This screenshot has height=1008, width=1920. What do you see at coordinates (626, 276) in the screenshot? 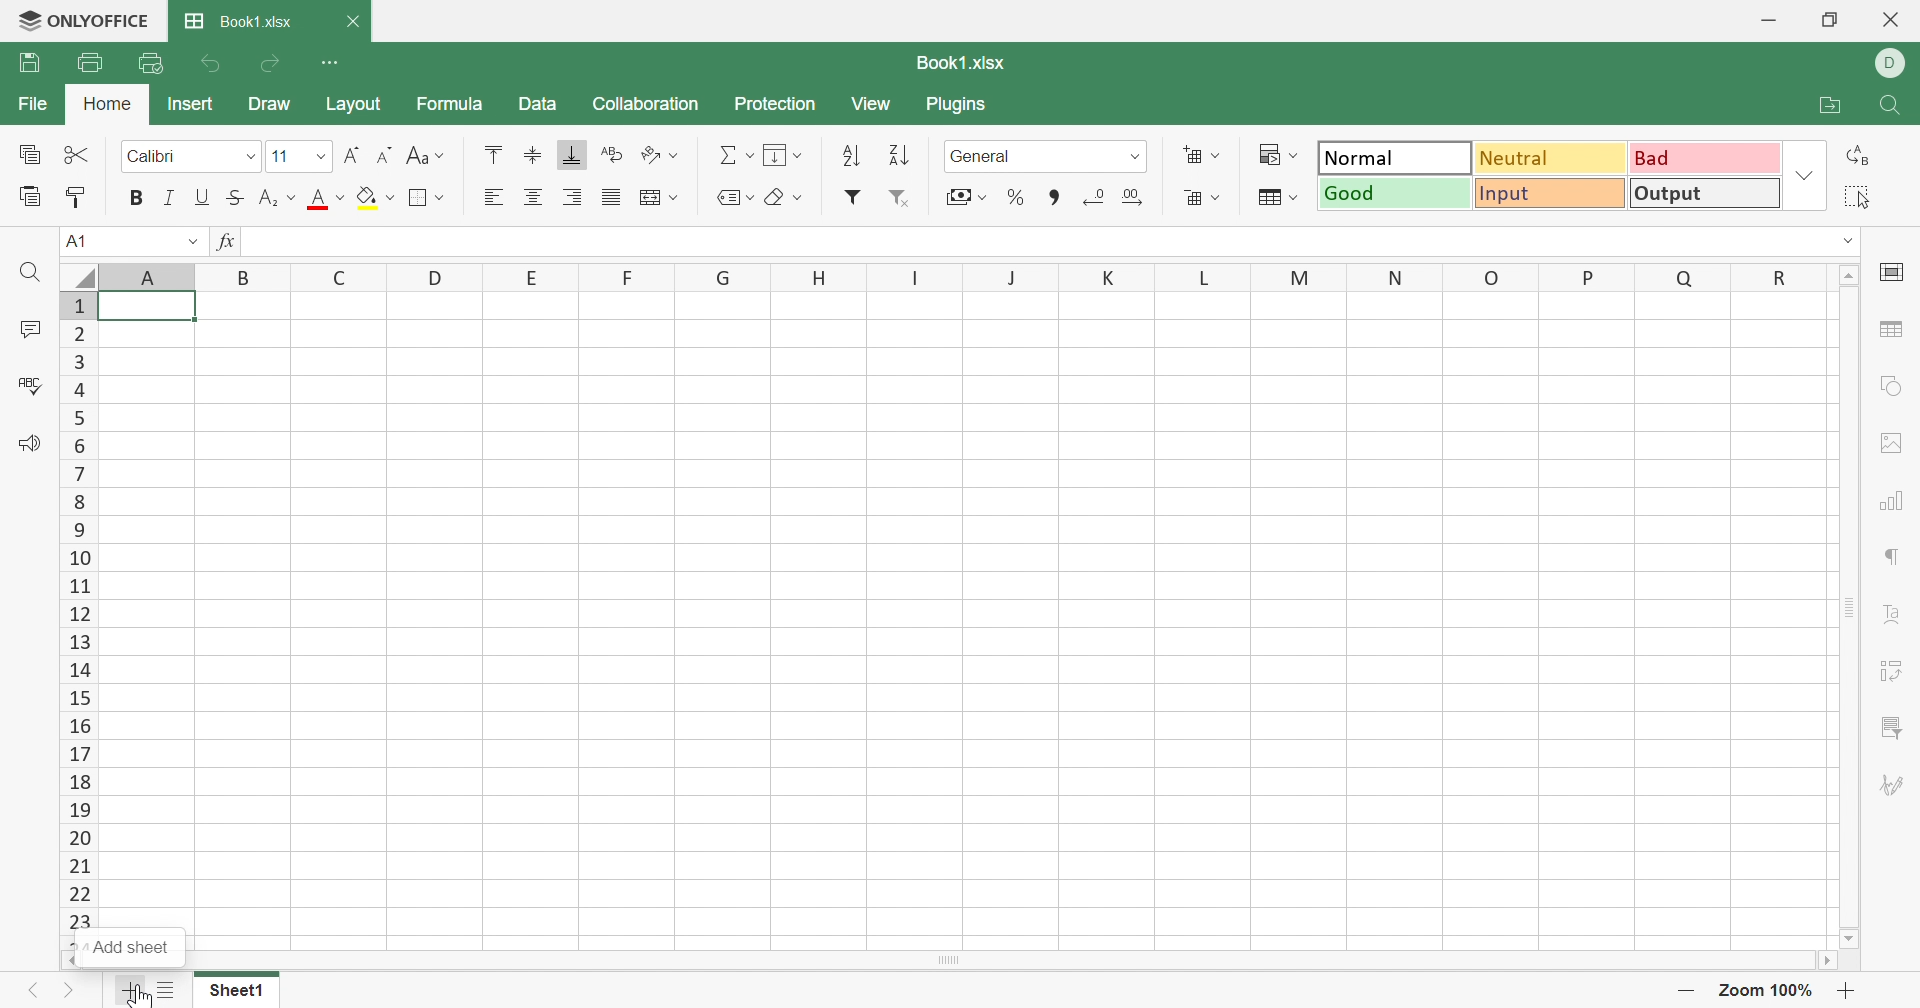
I see `F` at bounding box center [626, 276].